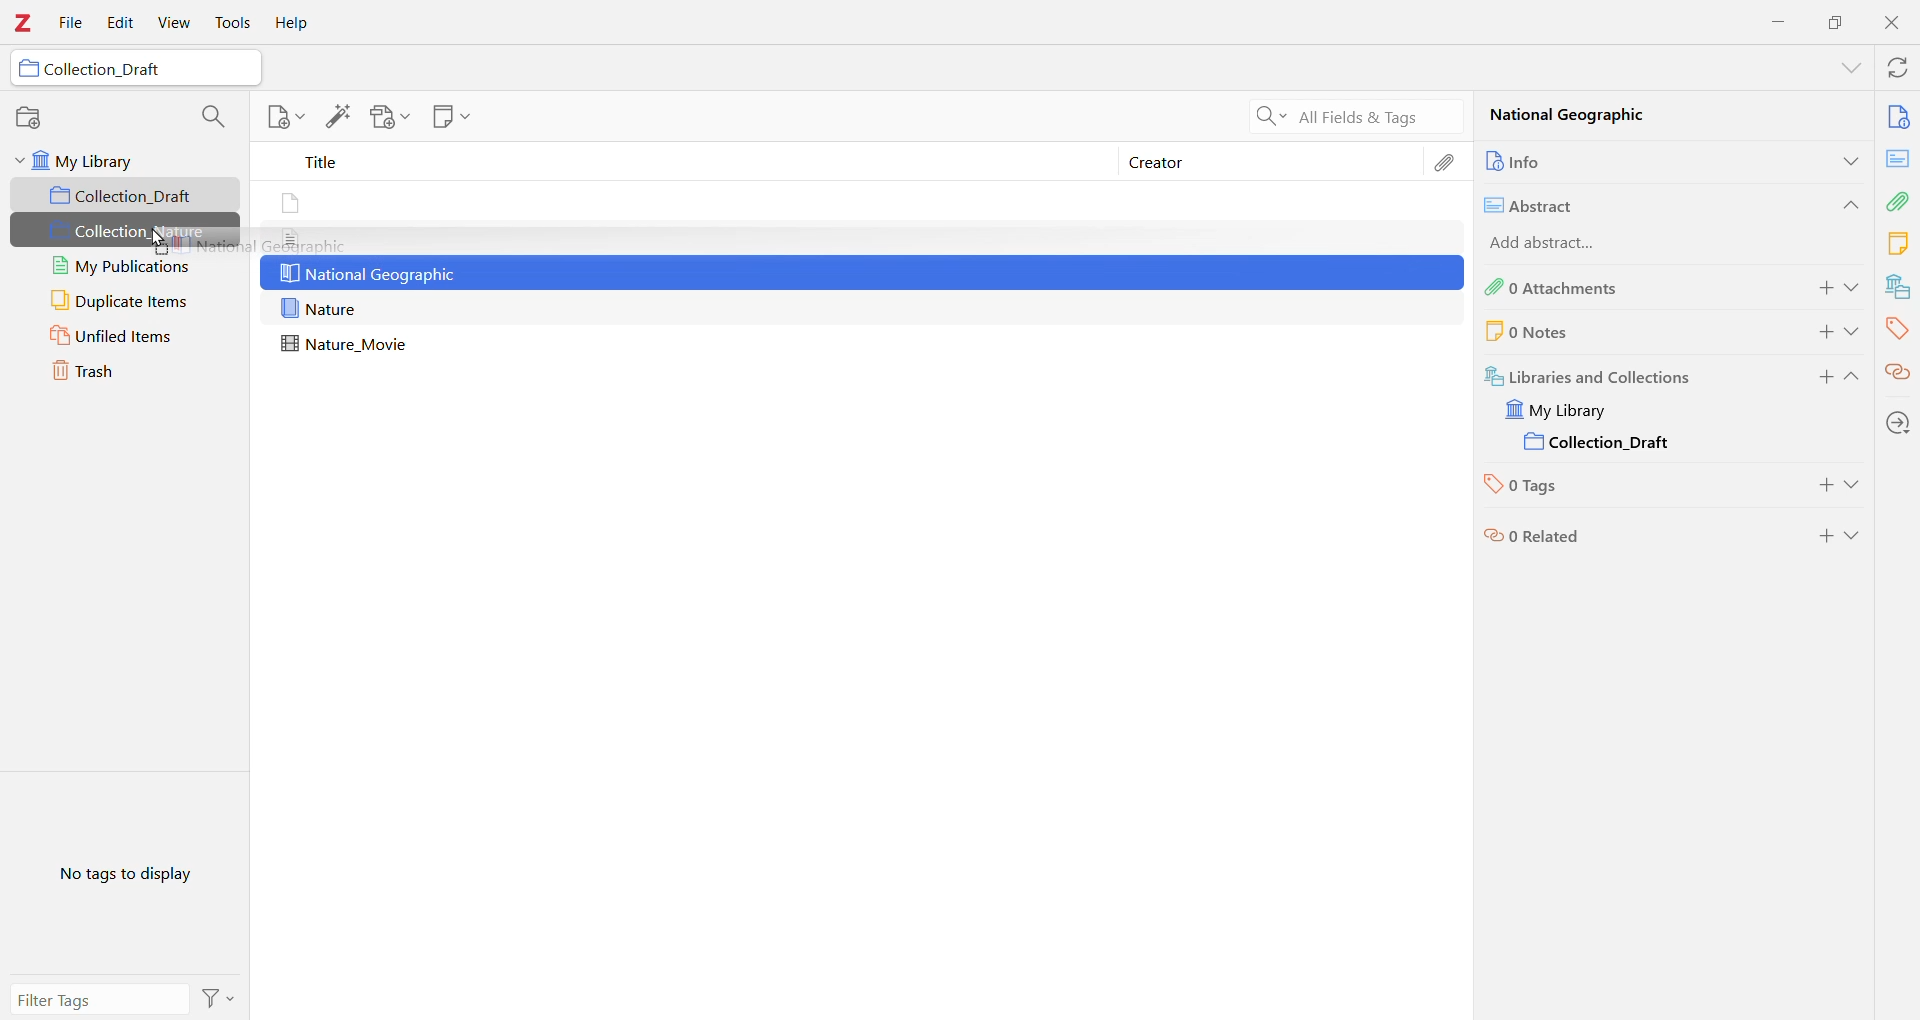 This screenshot has width=1920, height=1020. I want to click on No tags to display, so click(123, 873).